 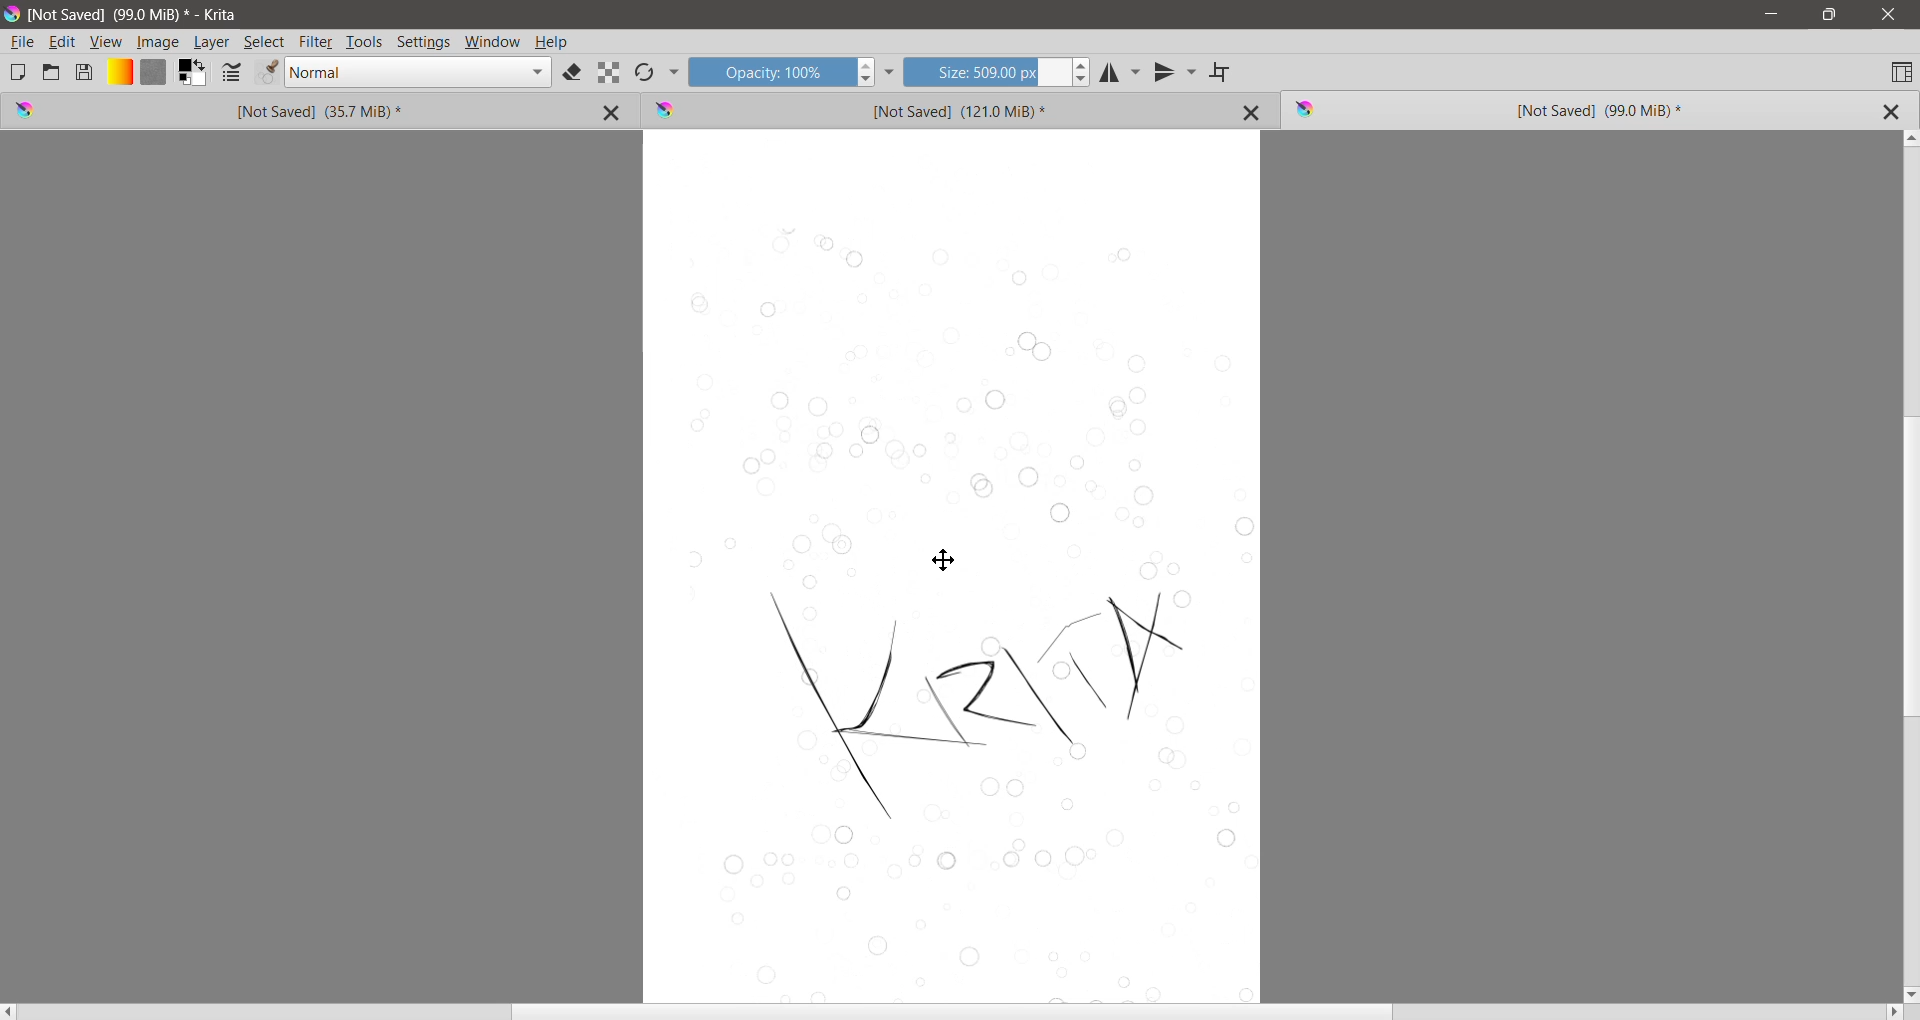 I want to click on Restore Down, so click(x=1829, y=15).